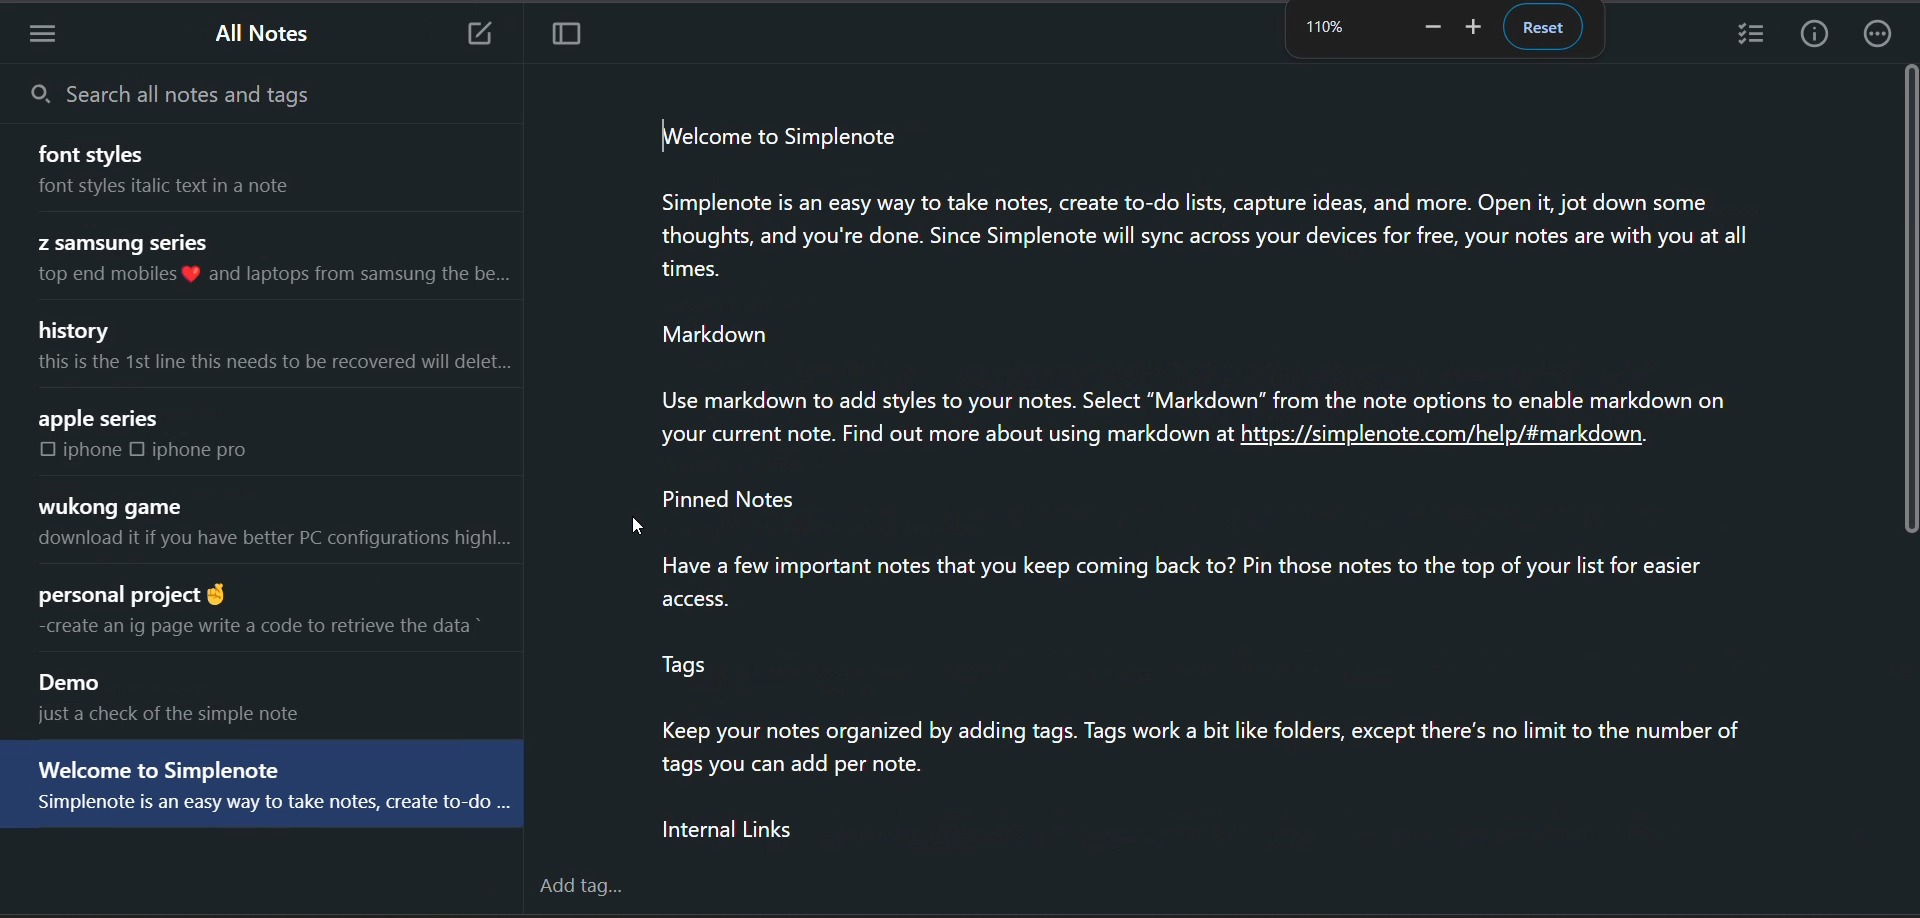 Image resolution: width=1920 pixels, height=918 pixels. I want to click on this is the 1st line this needs to be recovered will delet..., so click(269, 370).